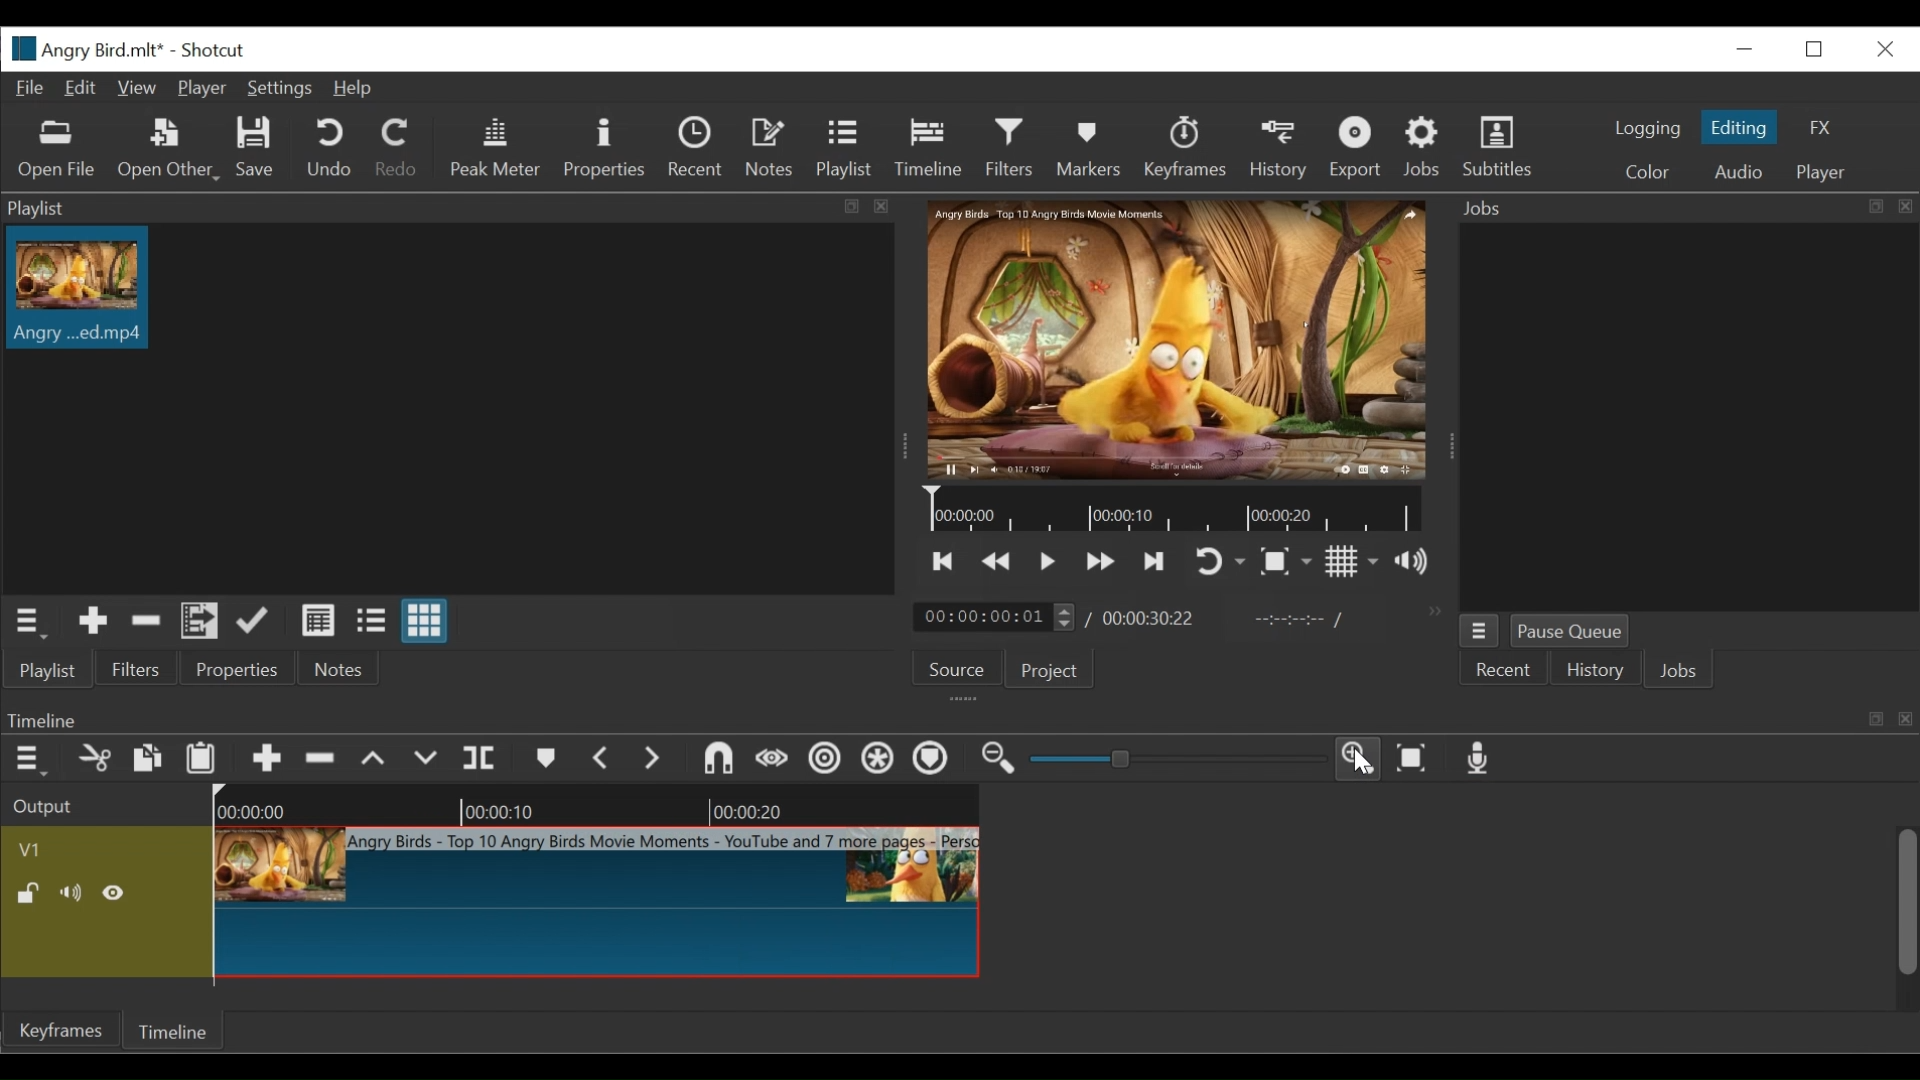 Image resolution: width=1920 pixels, height=1080 pixels. Describe the element at coordinates (256, 622) in the screenshot. I see `Append` at that location.